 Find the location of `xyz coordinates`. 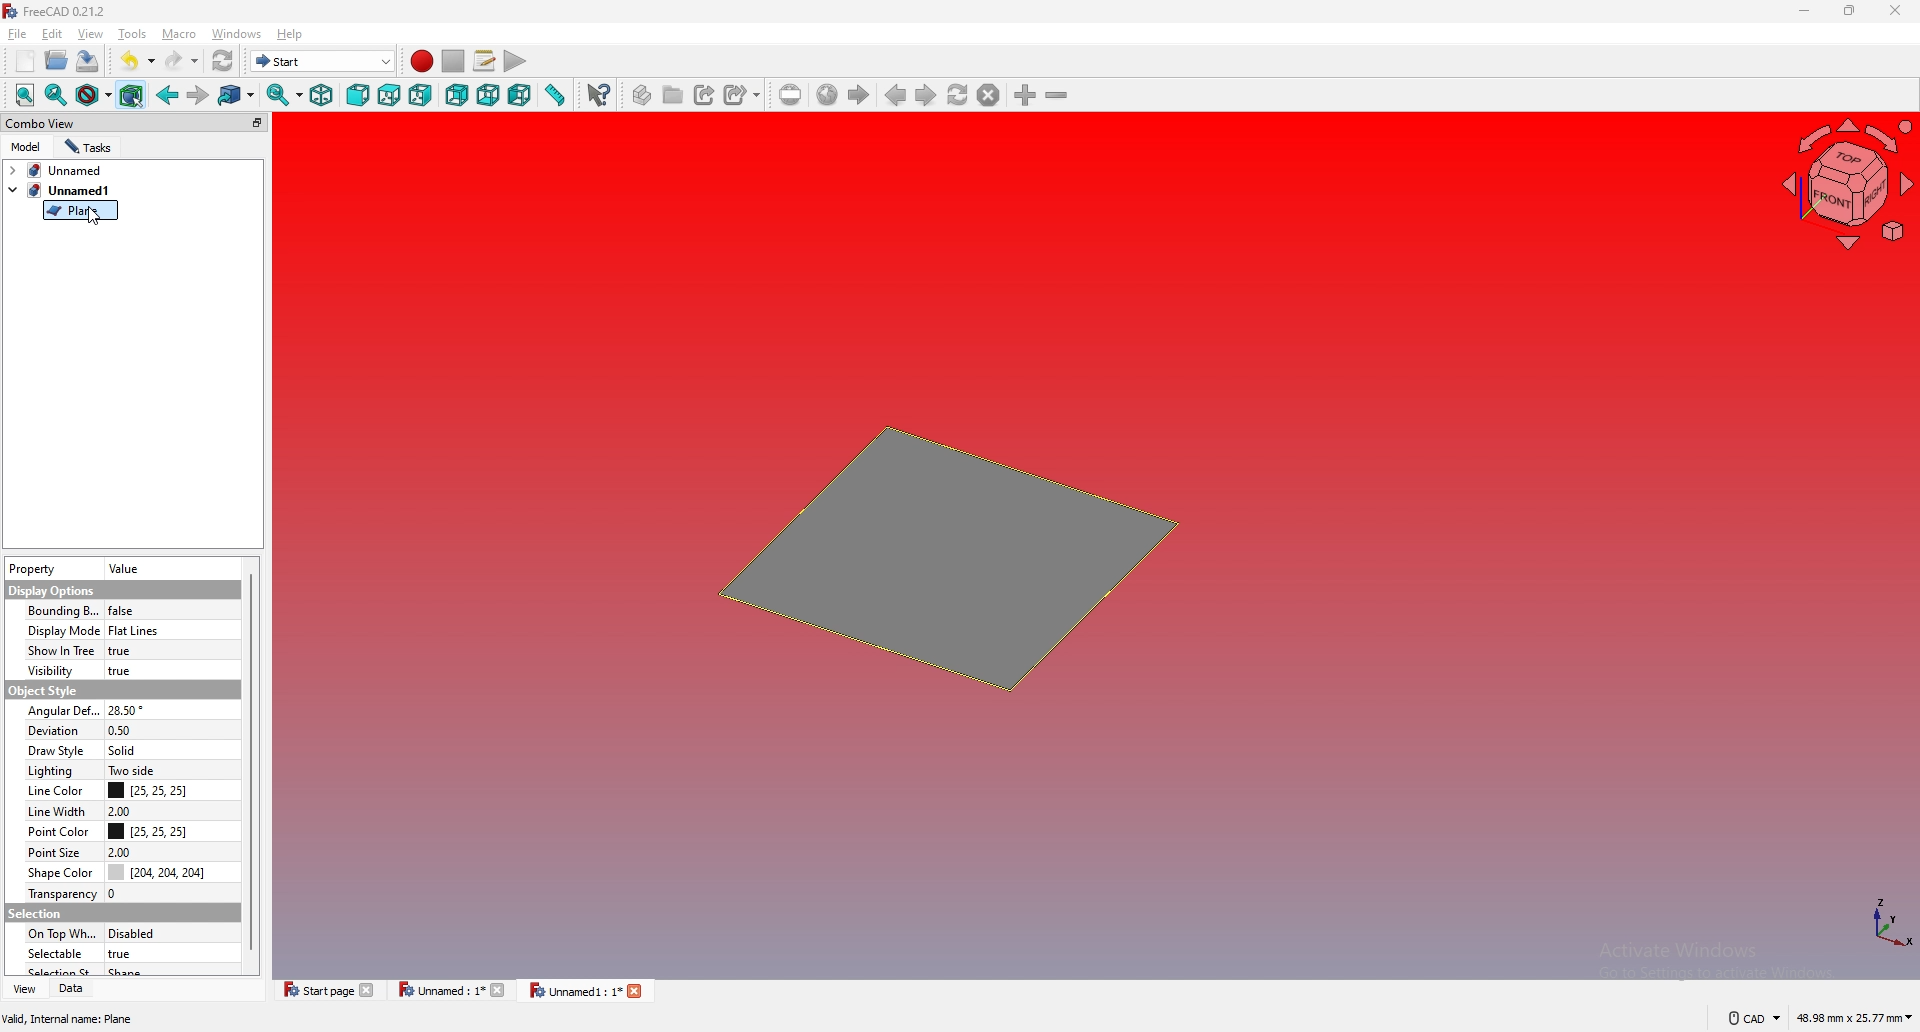

xyz coordinates is located at coordinates (1867, 924).